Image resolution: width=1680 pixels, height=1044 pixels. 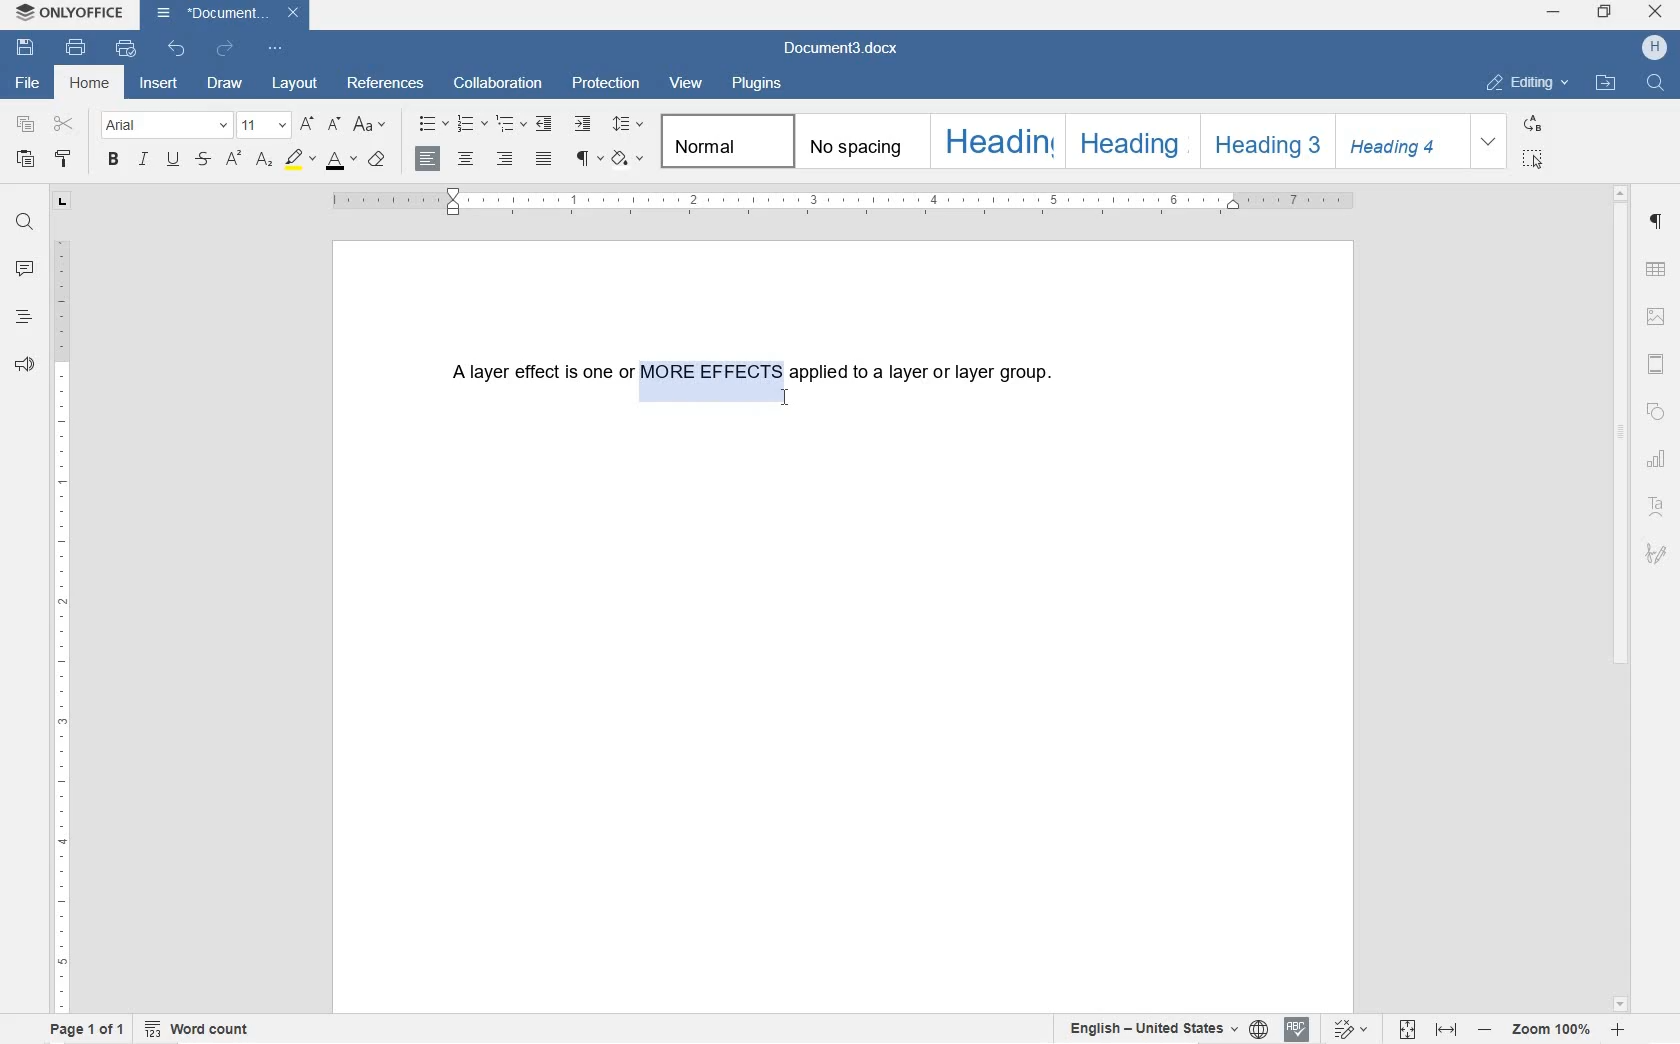 What do you see at coordinates (201, 160) in the screenshot?
I see `STRIKETHROUGH` at bounding box center [201, 160].